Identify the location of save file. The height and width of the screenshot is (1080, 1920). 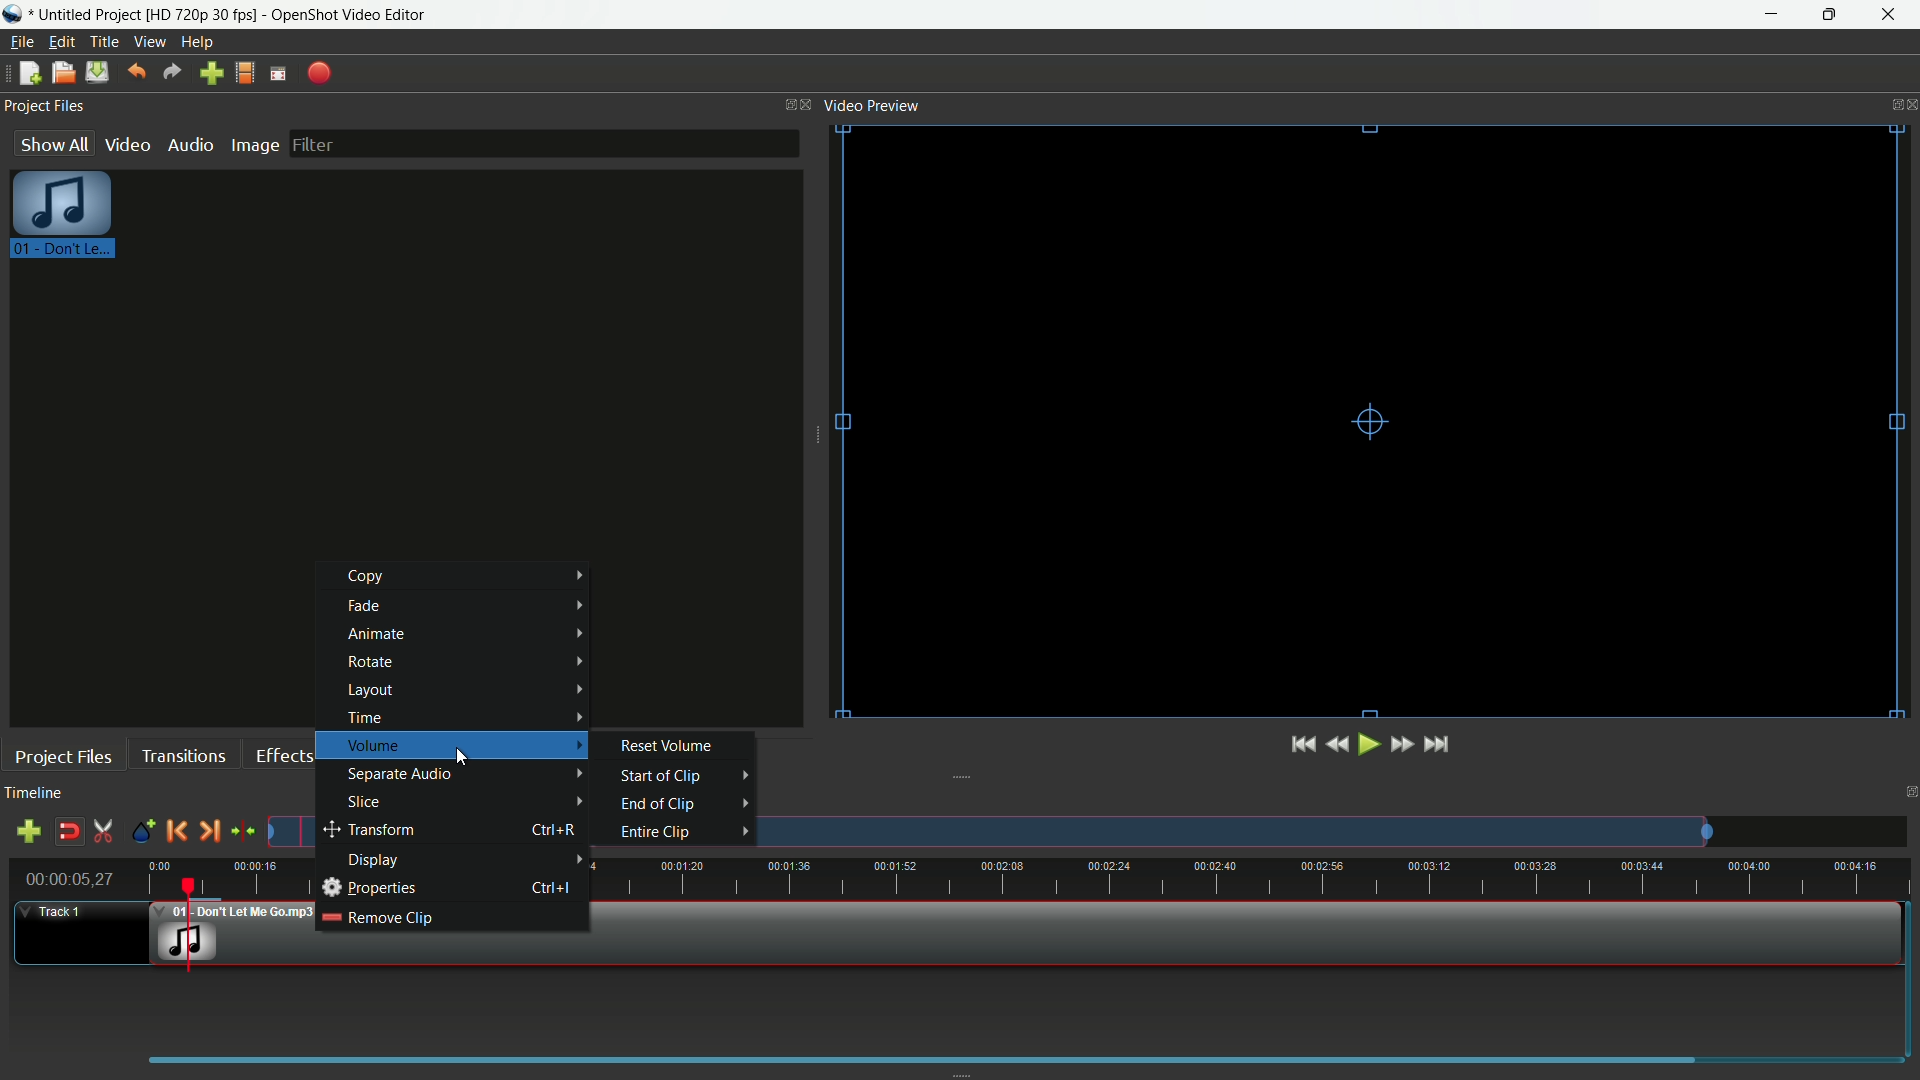
(97, 72).